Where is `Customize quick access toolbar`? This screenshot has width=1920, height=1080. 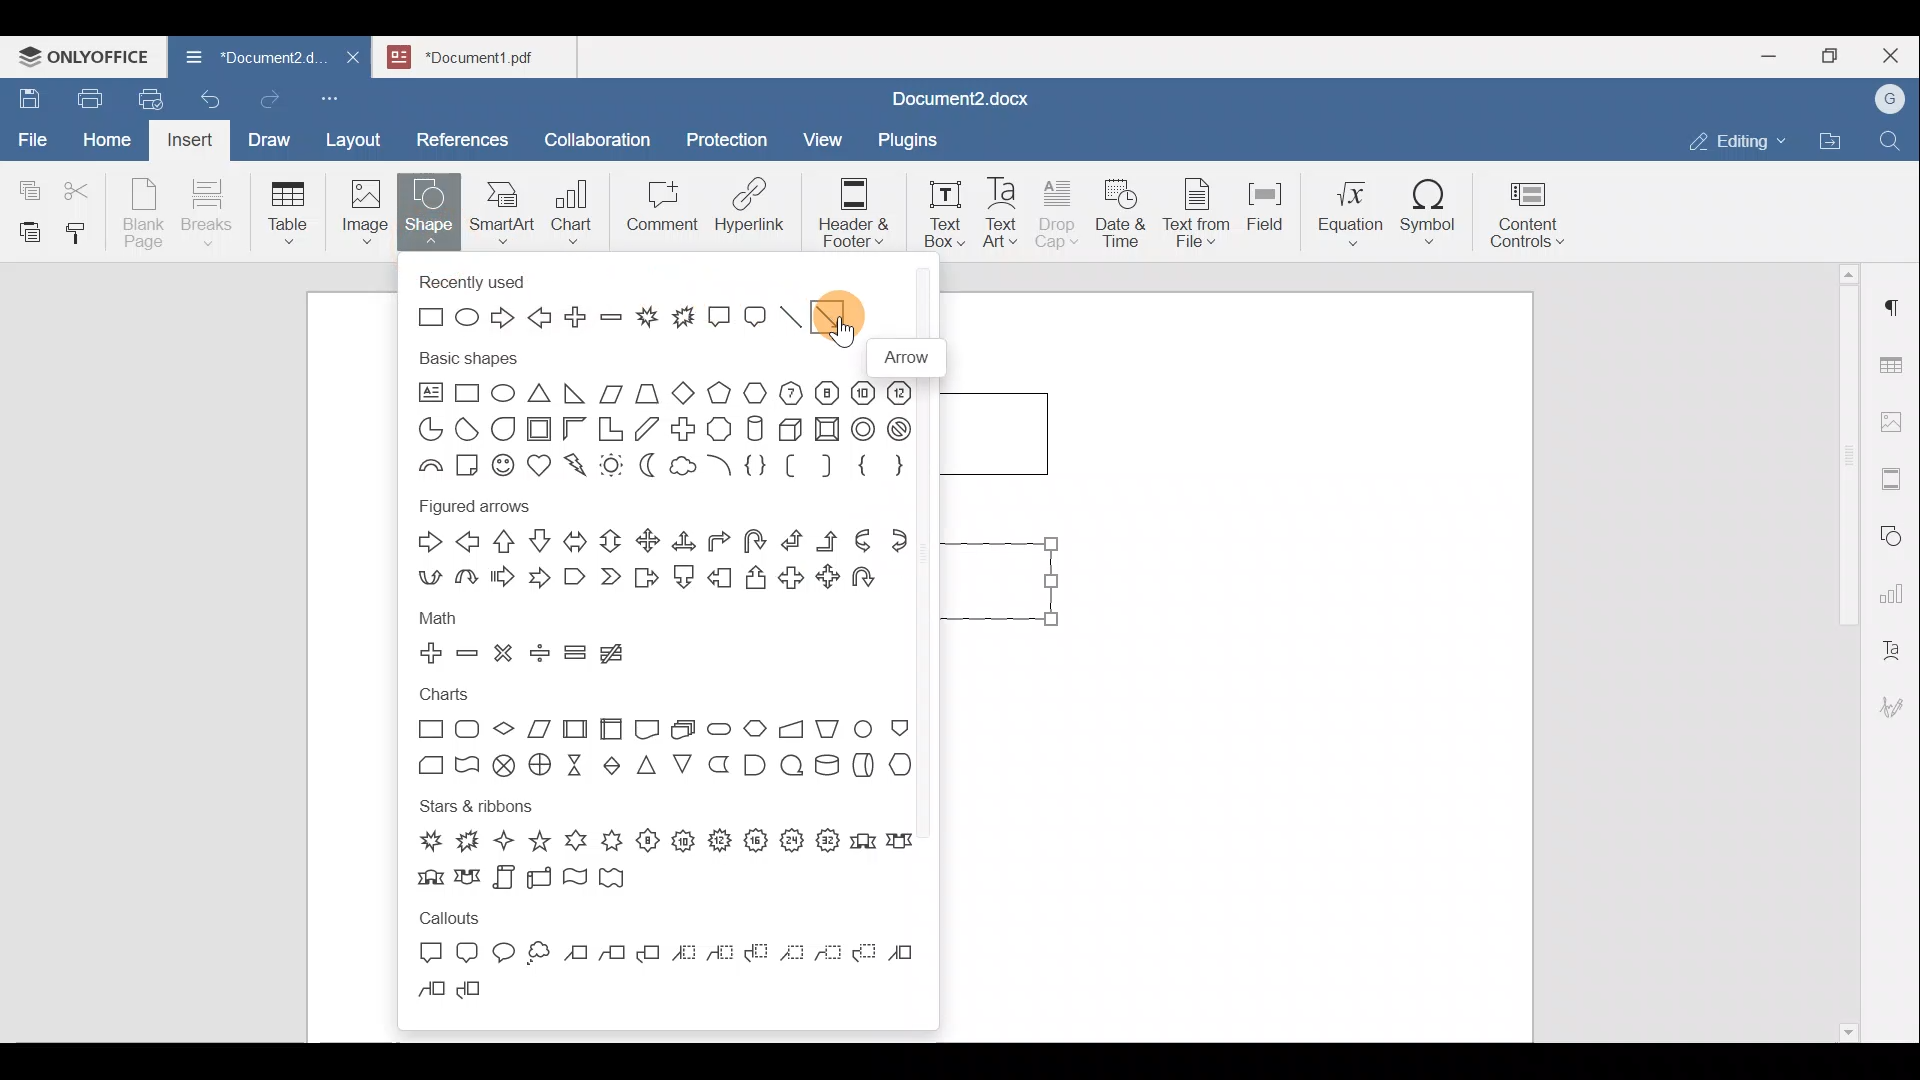
Customize quick access toolbar is located at coordinates (337, 95).